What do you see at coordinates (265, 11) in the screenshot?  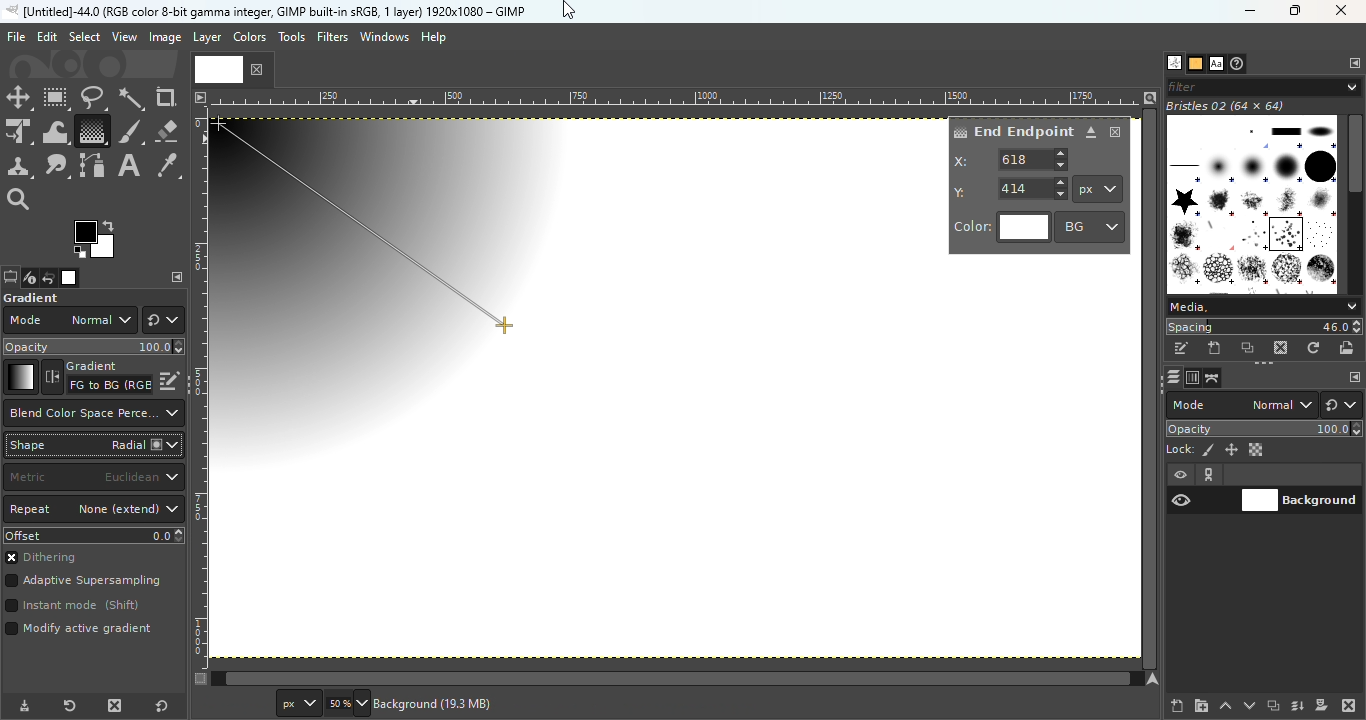 I see `untitled -36.0 (rgb color 8-bit gamma integer , gimp built in stgb, 1 layer) 1174x788 - gimp` at bounding box center [265, 11].